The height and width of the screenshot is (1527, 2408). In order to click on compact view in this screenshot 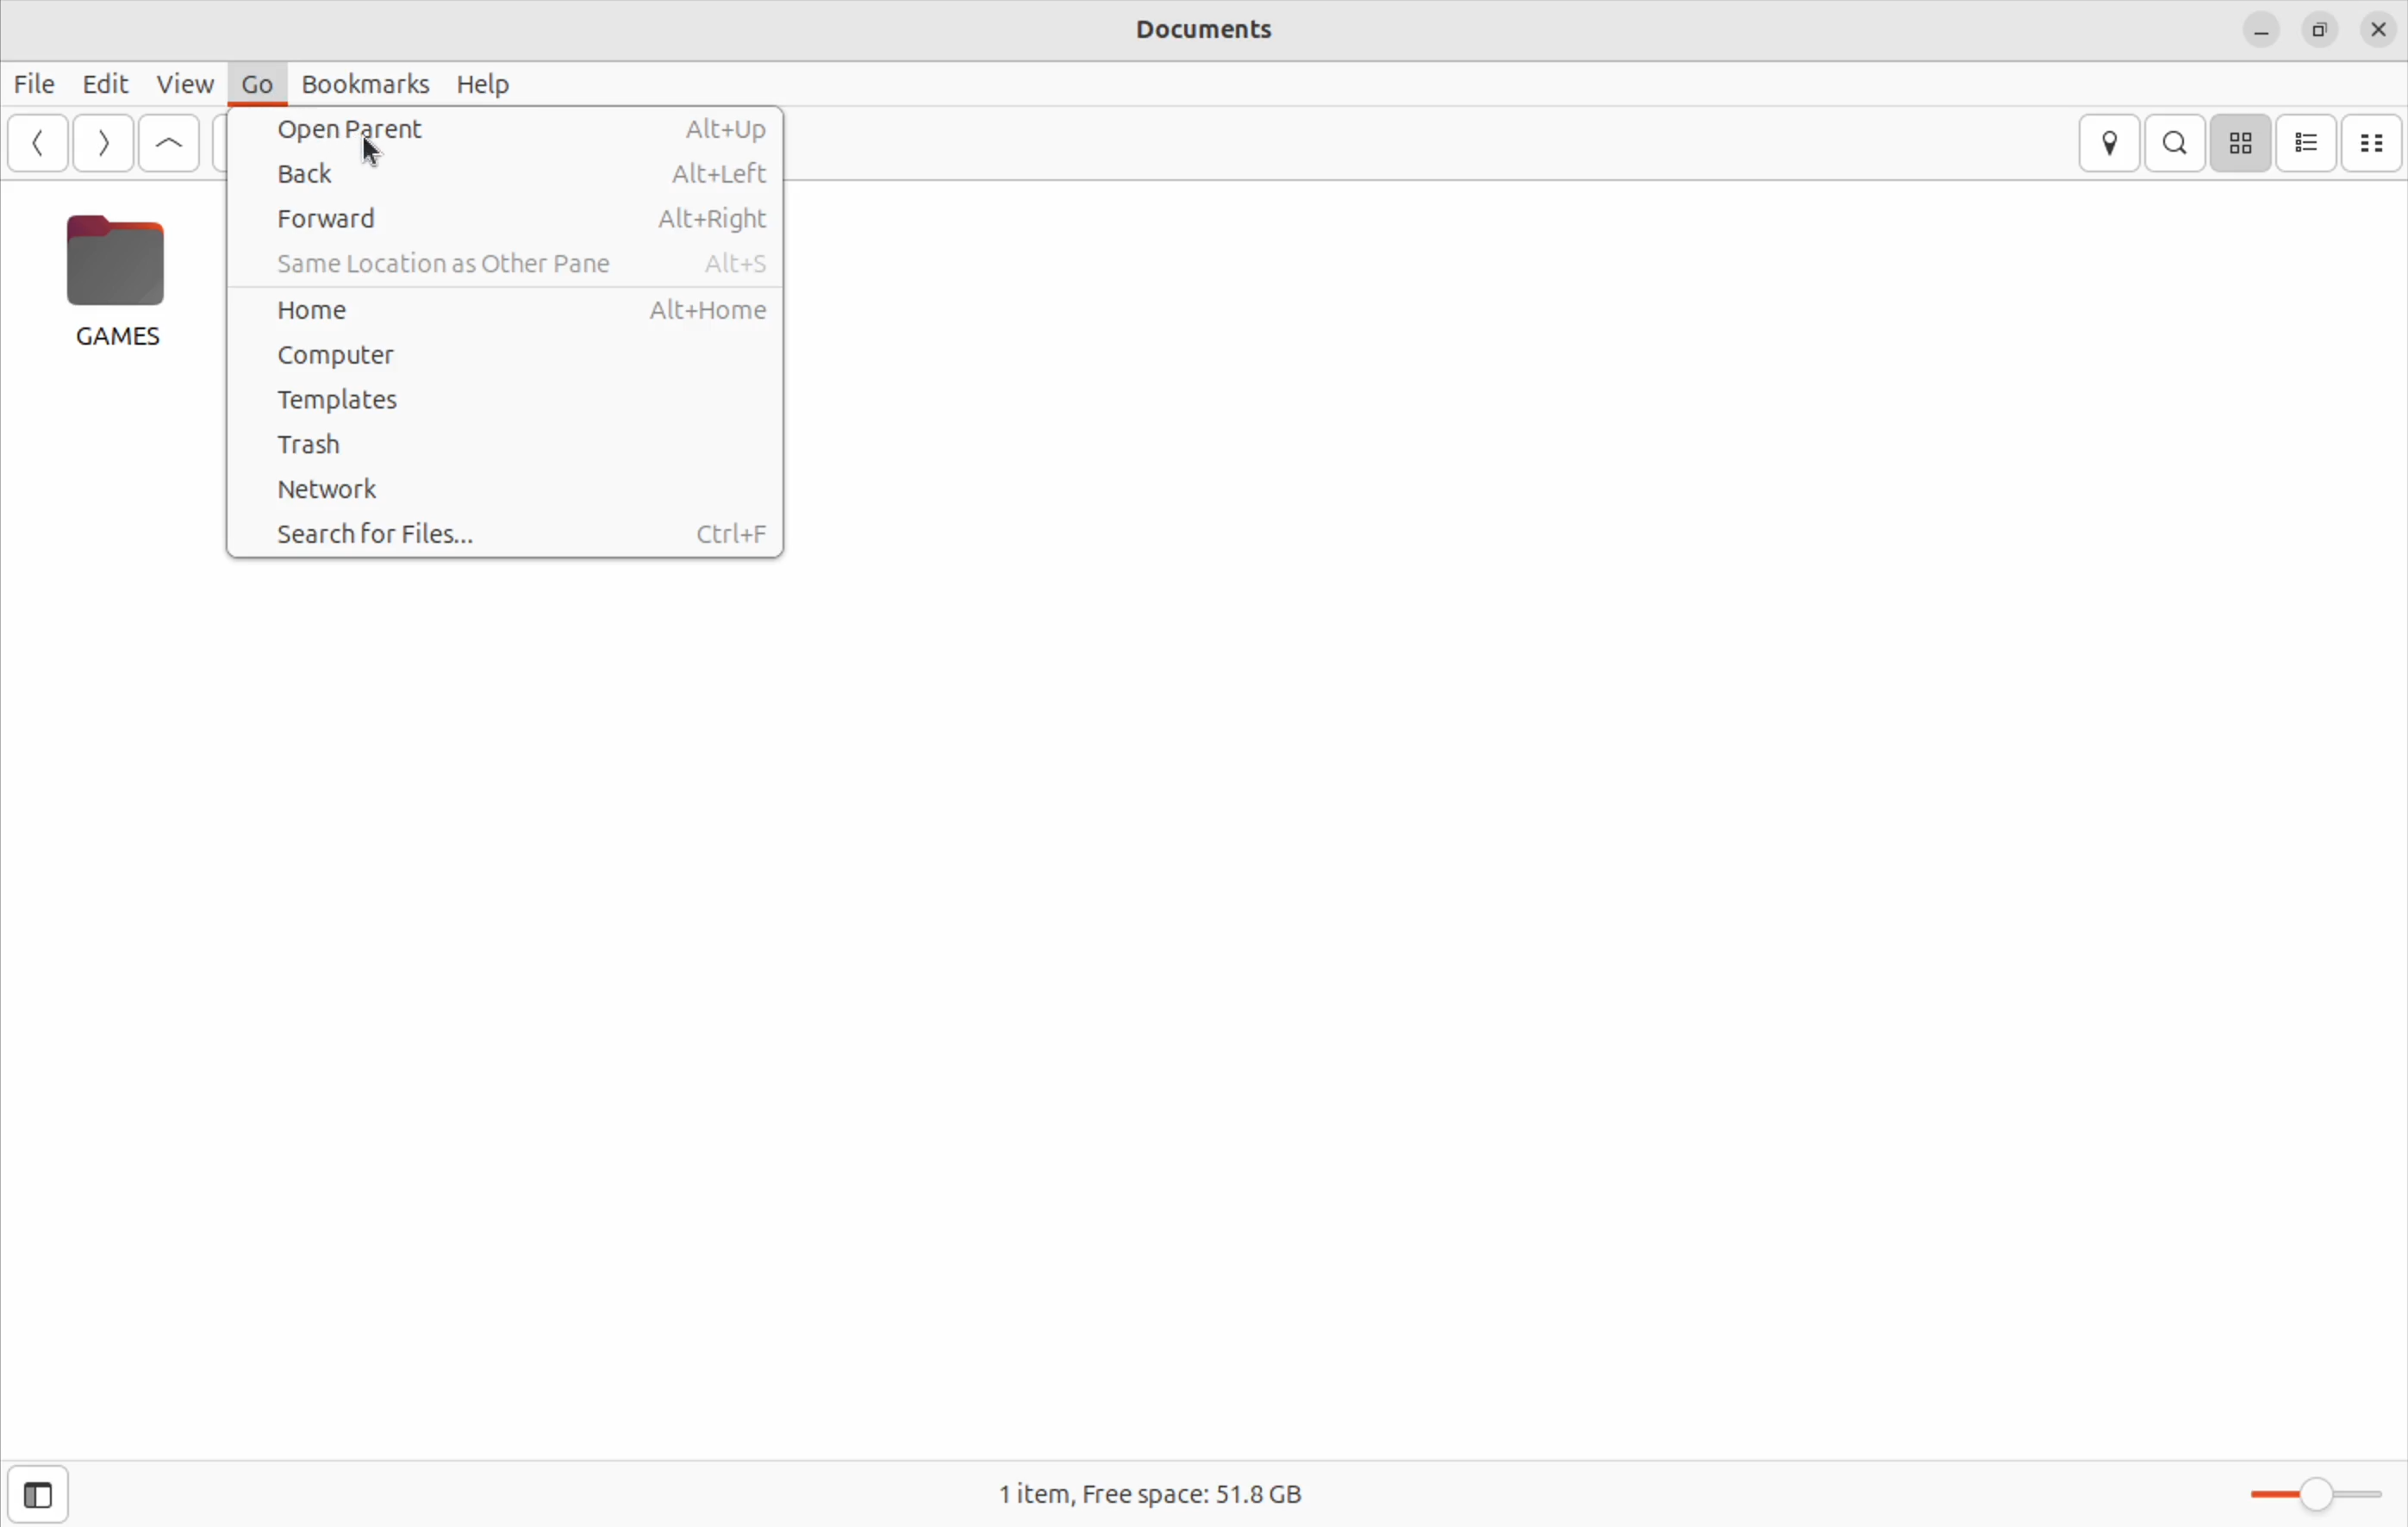, I will do `click(2376, 140)`.